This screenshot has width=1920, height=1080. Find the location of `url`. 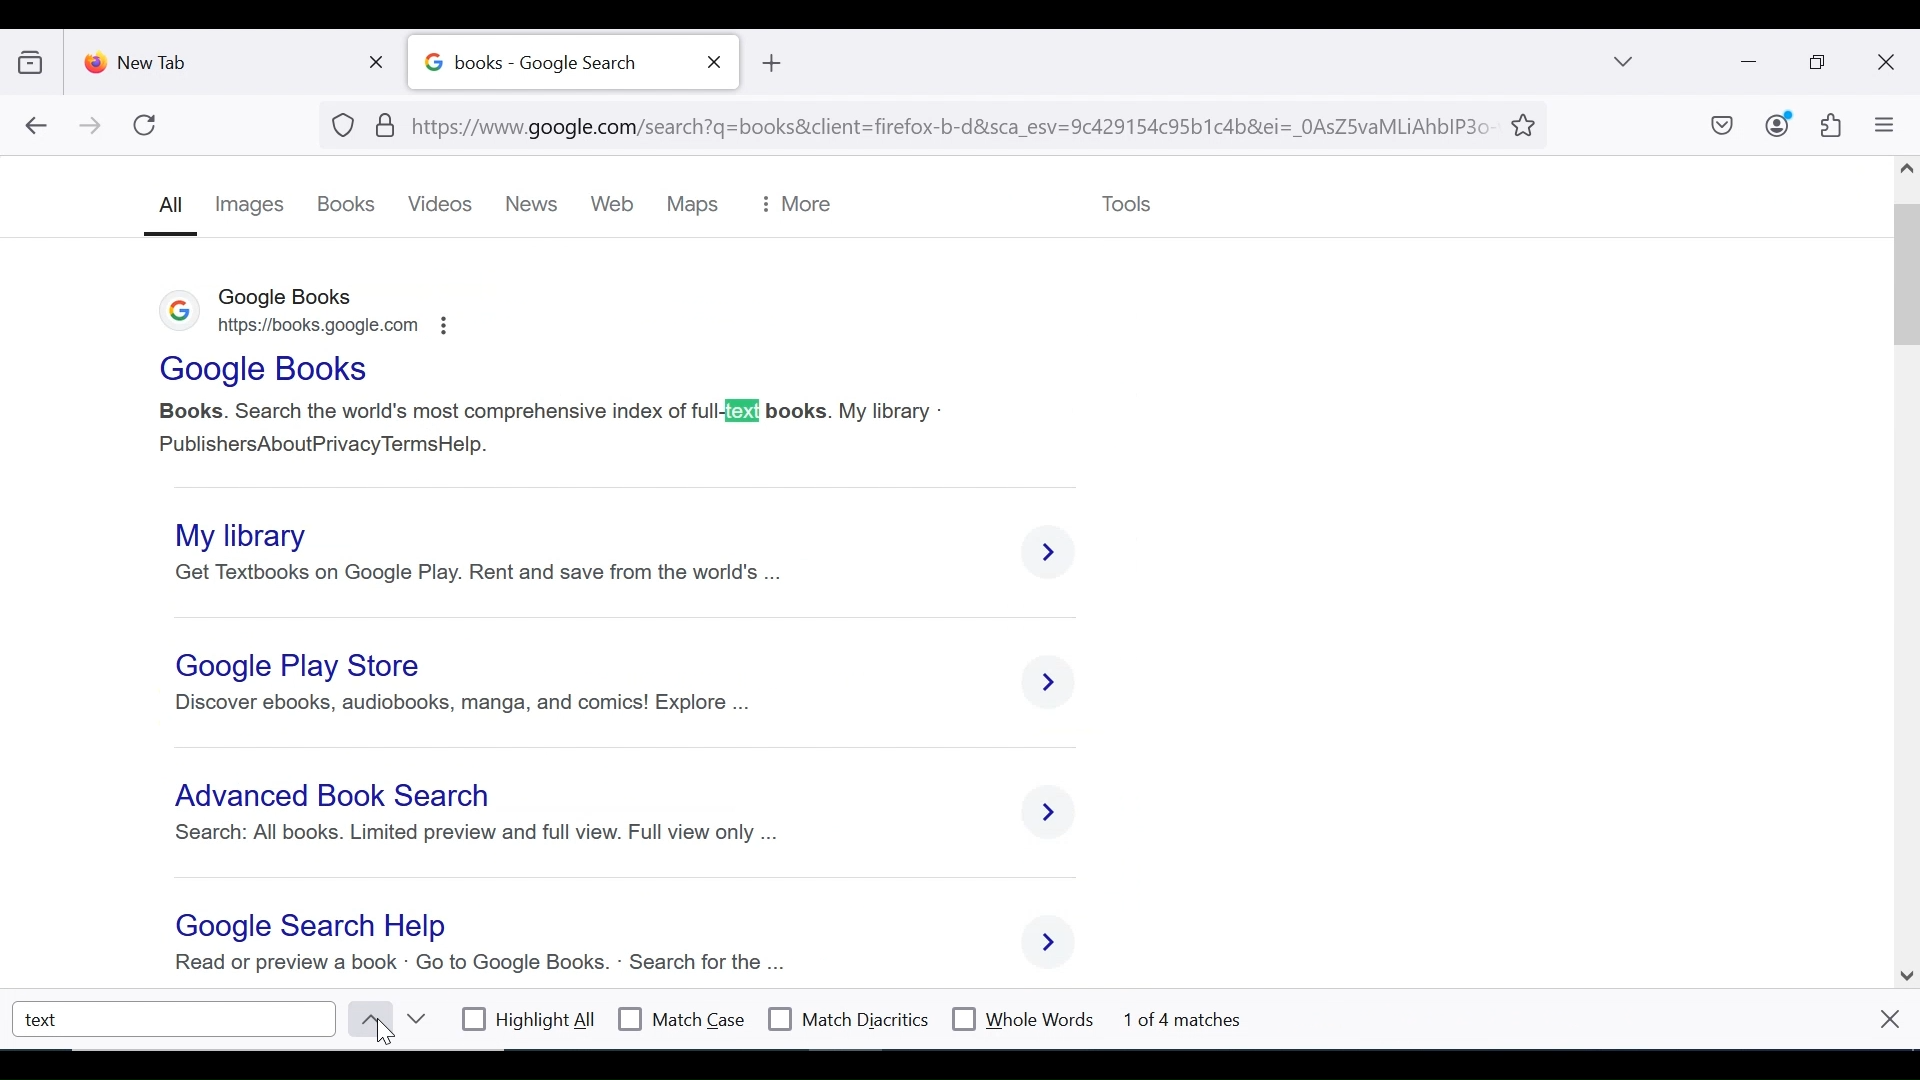

url is located at coordinates (914, 123).